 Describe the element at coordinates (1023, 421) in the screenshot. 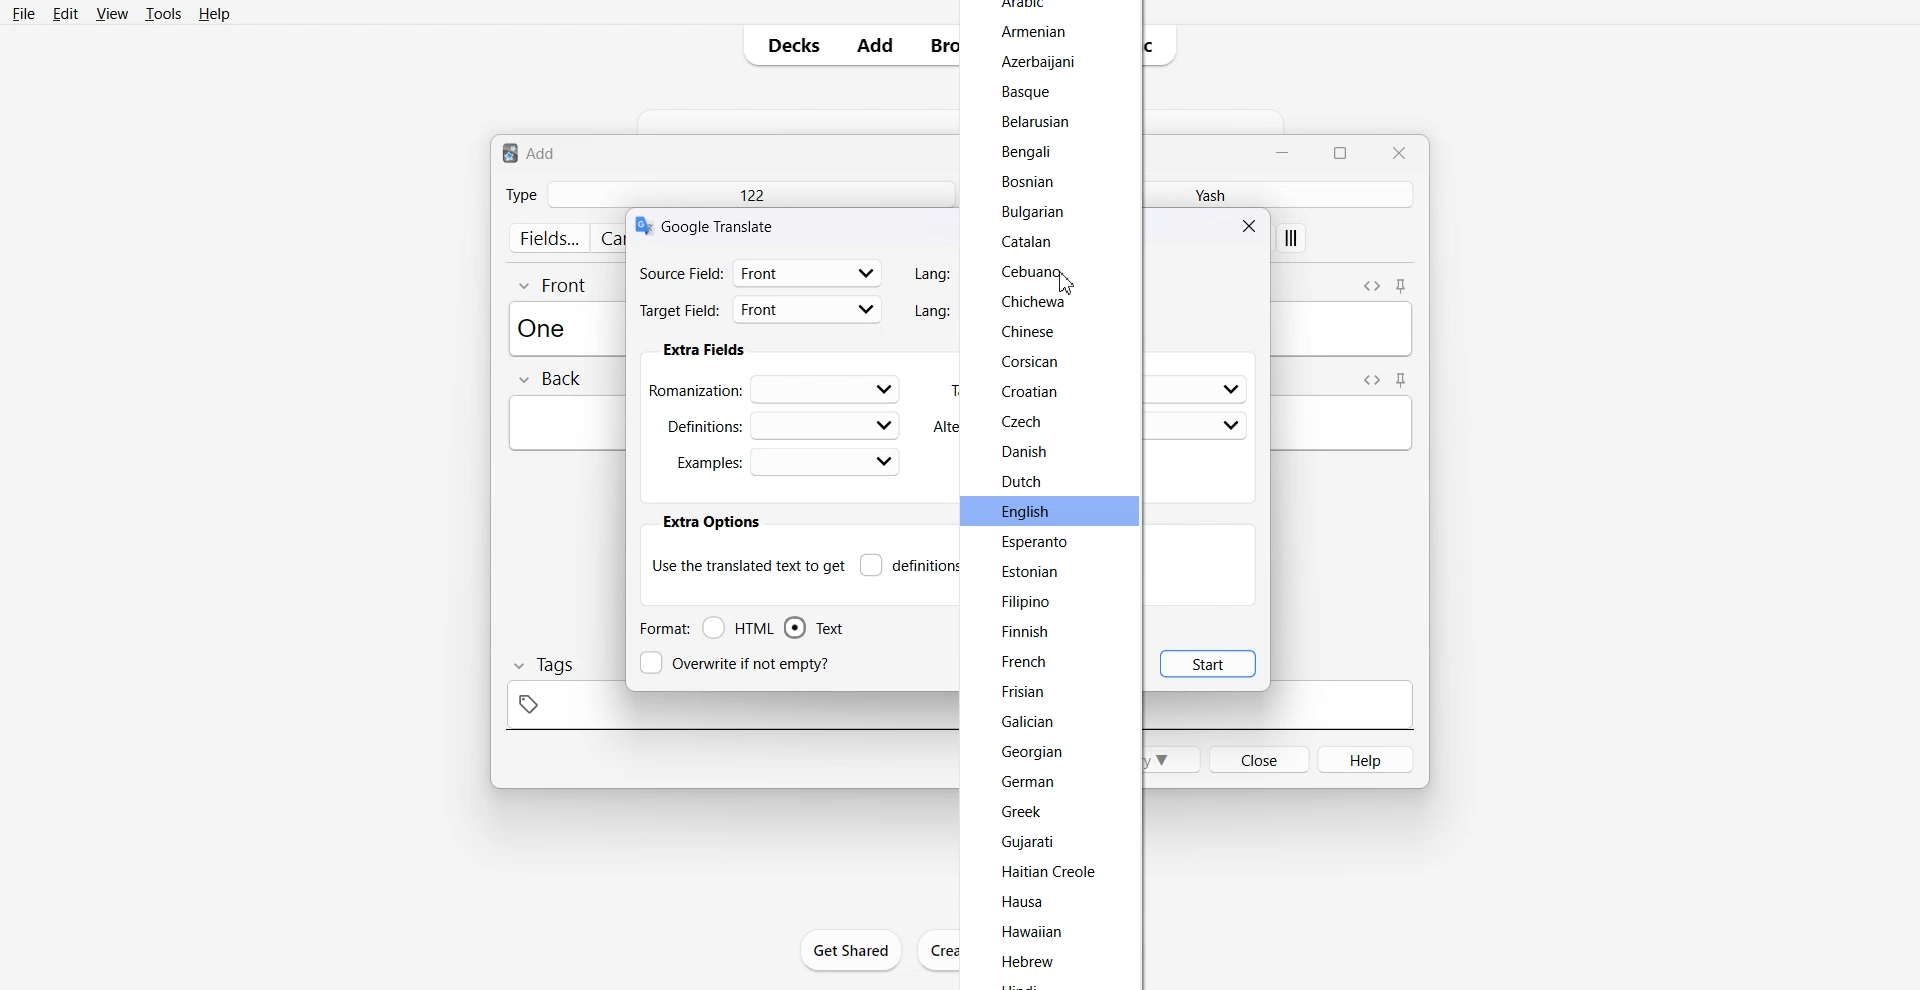

I see `Czech` at that location.